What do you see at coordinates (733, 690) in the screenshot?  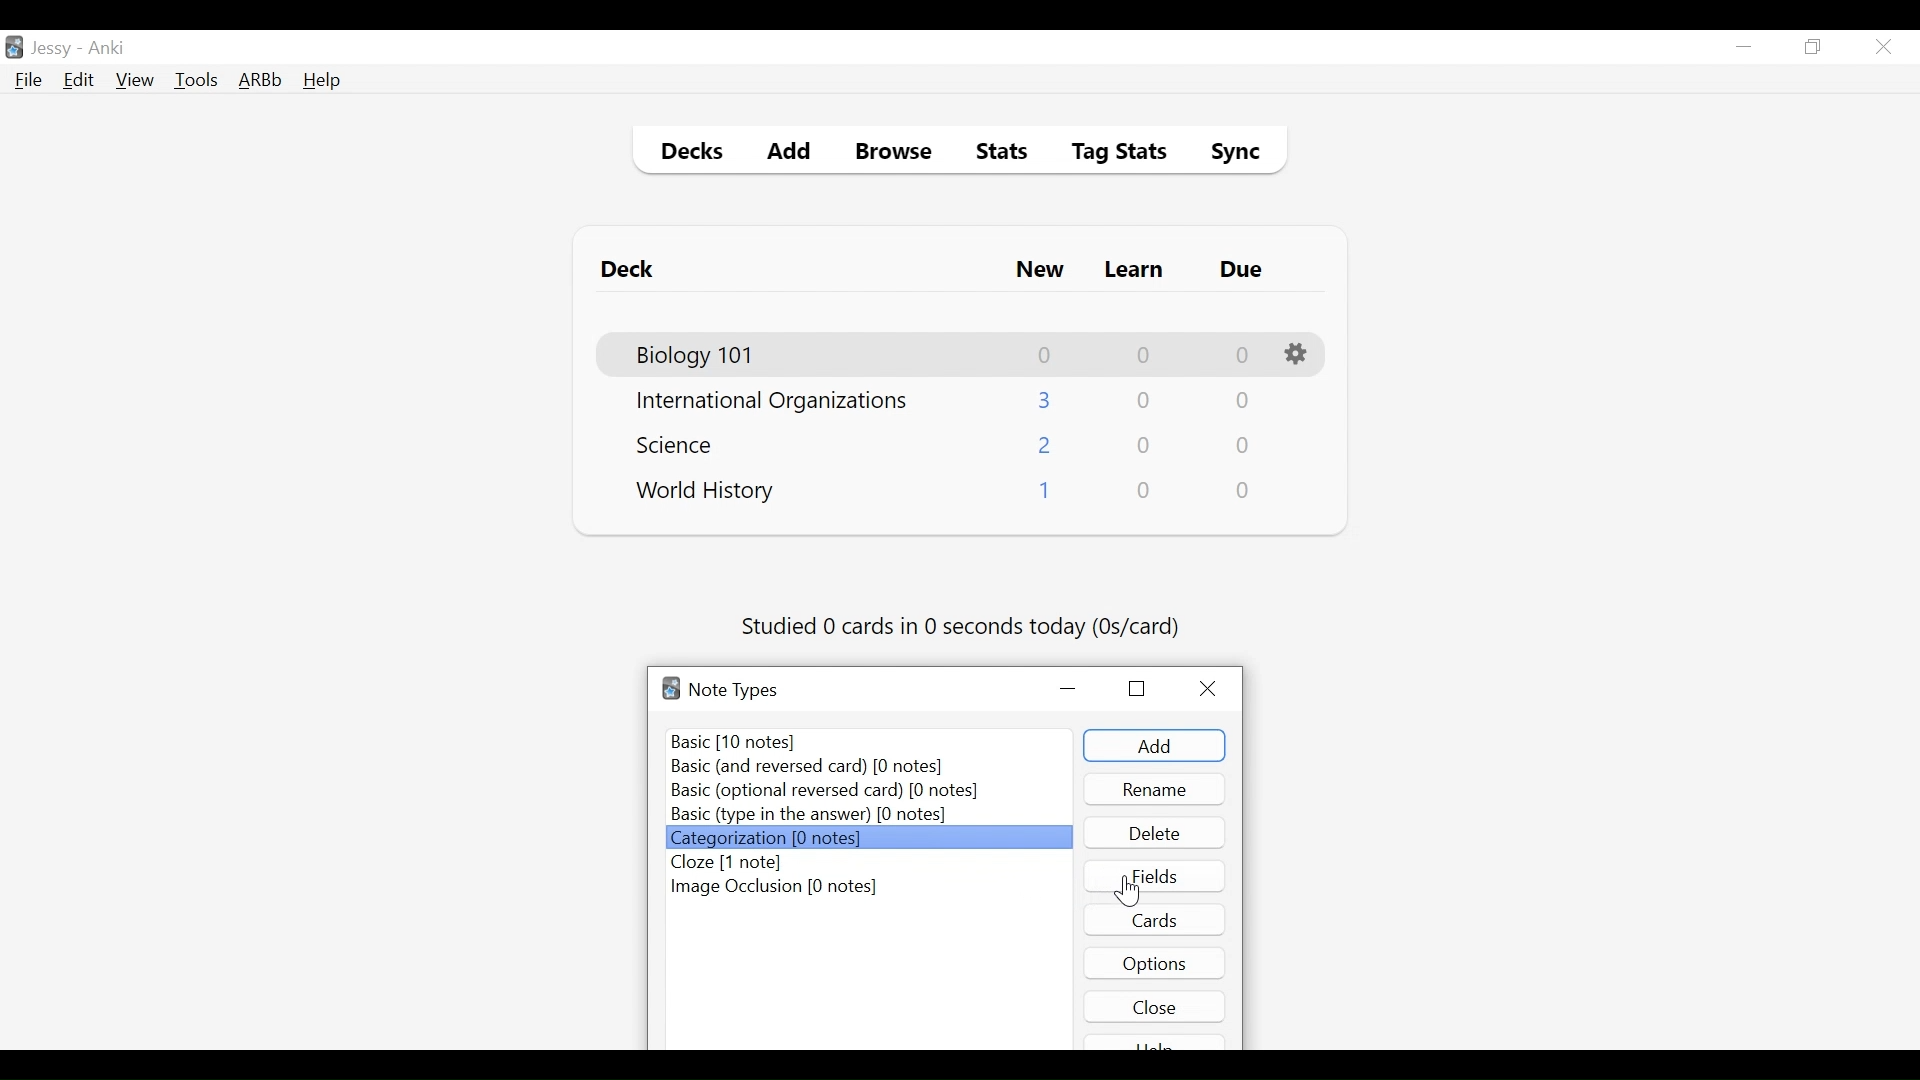 I see `Note Types` at bounding box center [733, 690].